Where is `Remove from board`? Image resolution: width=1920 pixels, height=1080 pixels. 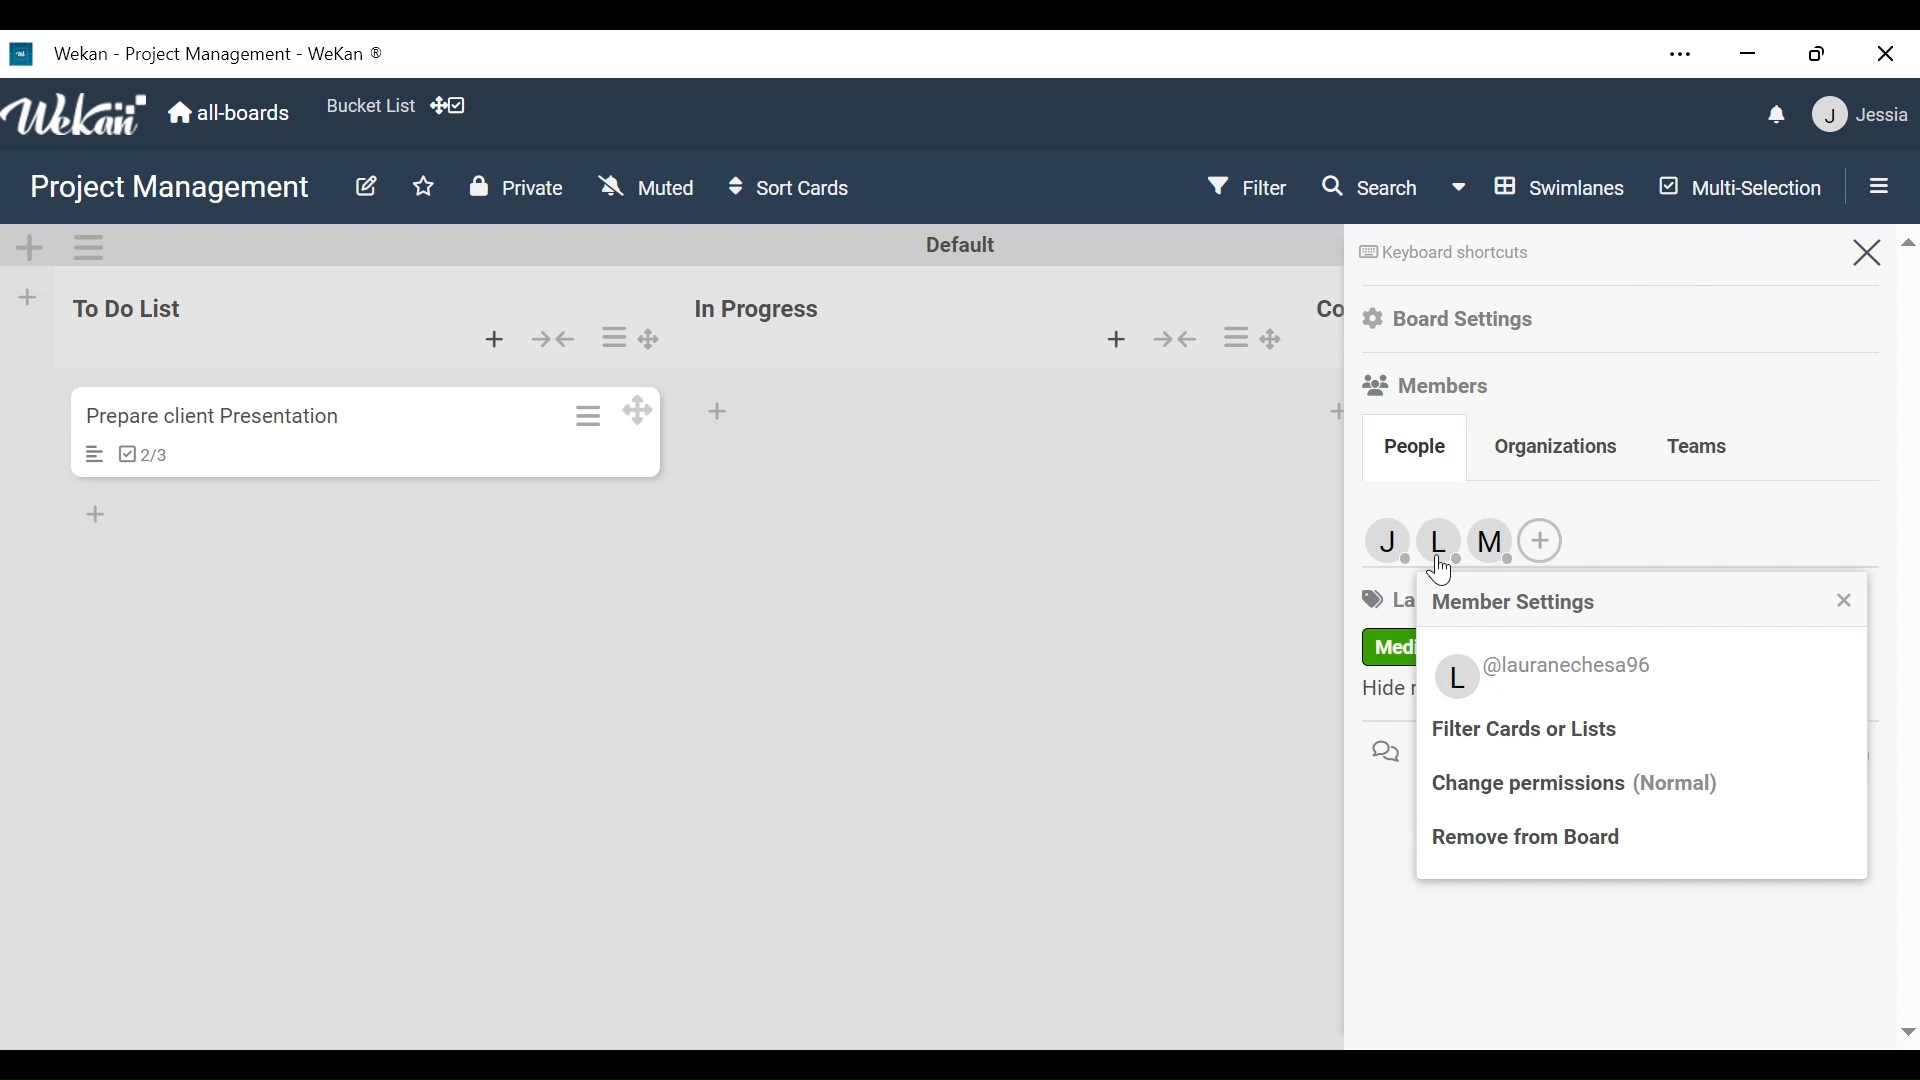
Remove from board is located at coordinates (1523, 838).